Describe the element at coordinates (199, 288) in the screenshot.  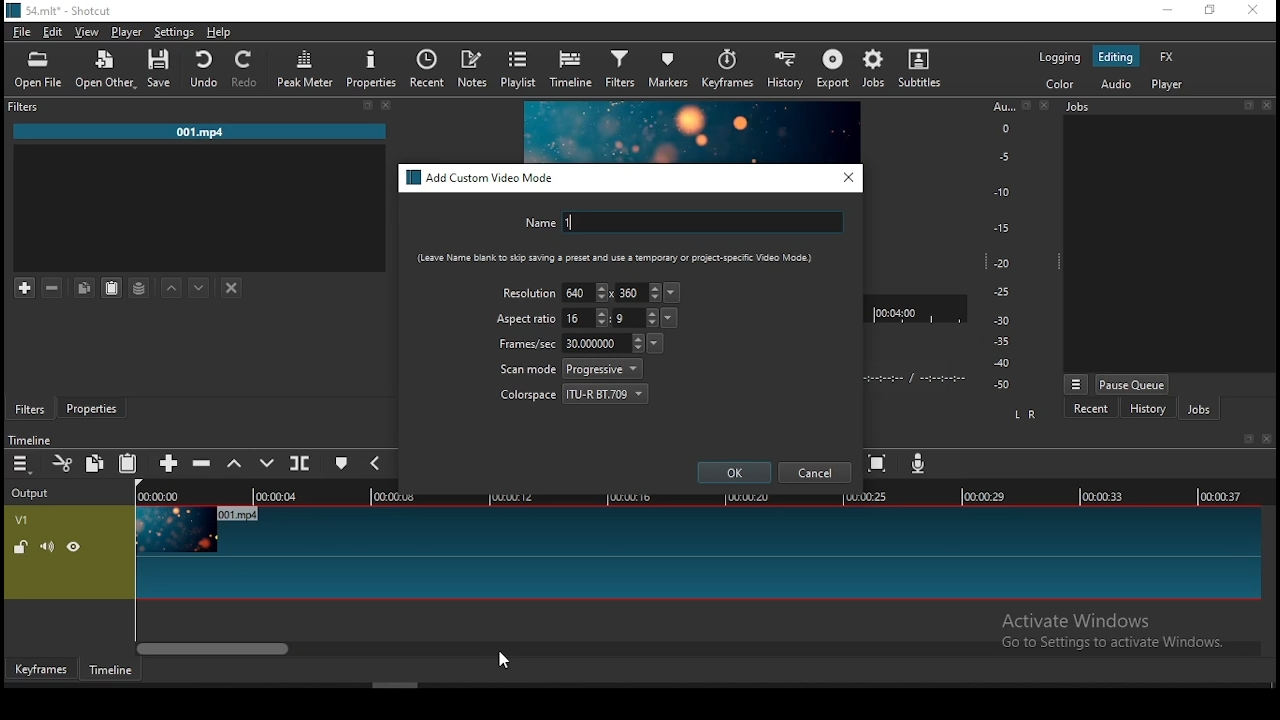
I see `move filter down` at that location.